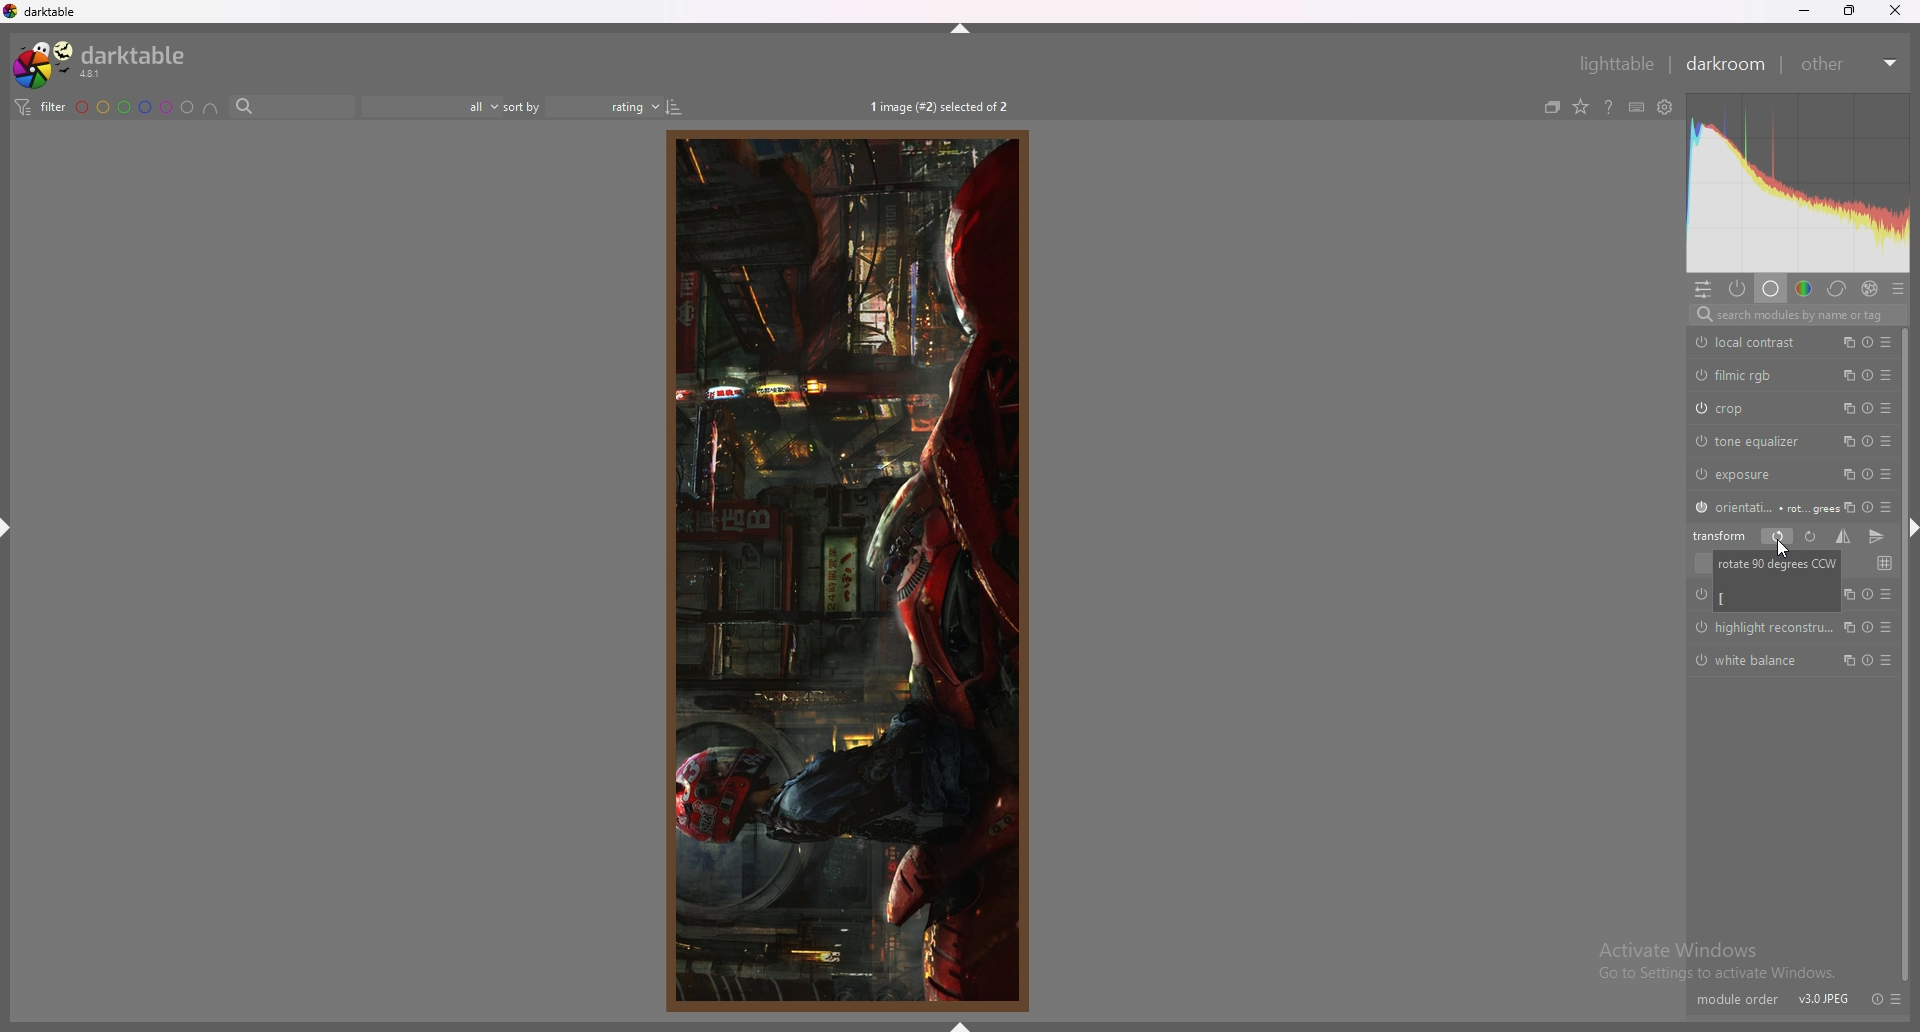 The height and width of the screenshot is (1032, 1920). I want to click on presets, so click(1886, 474).